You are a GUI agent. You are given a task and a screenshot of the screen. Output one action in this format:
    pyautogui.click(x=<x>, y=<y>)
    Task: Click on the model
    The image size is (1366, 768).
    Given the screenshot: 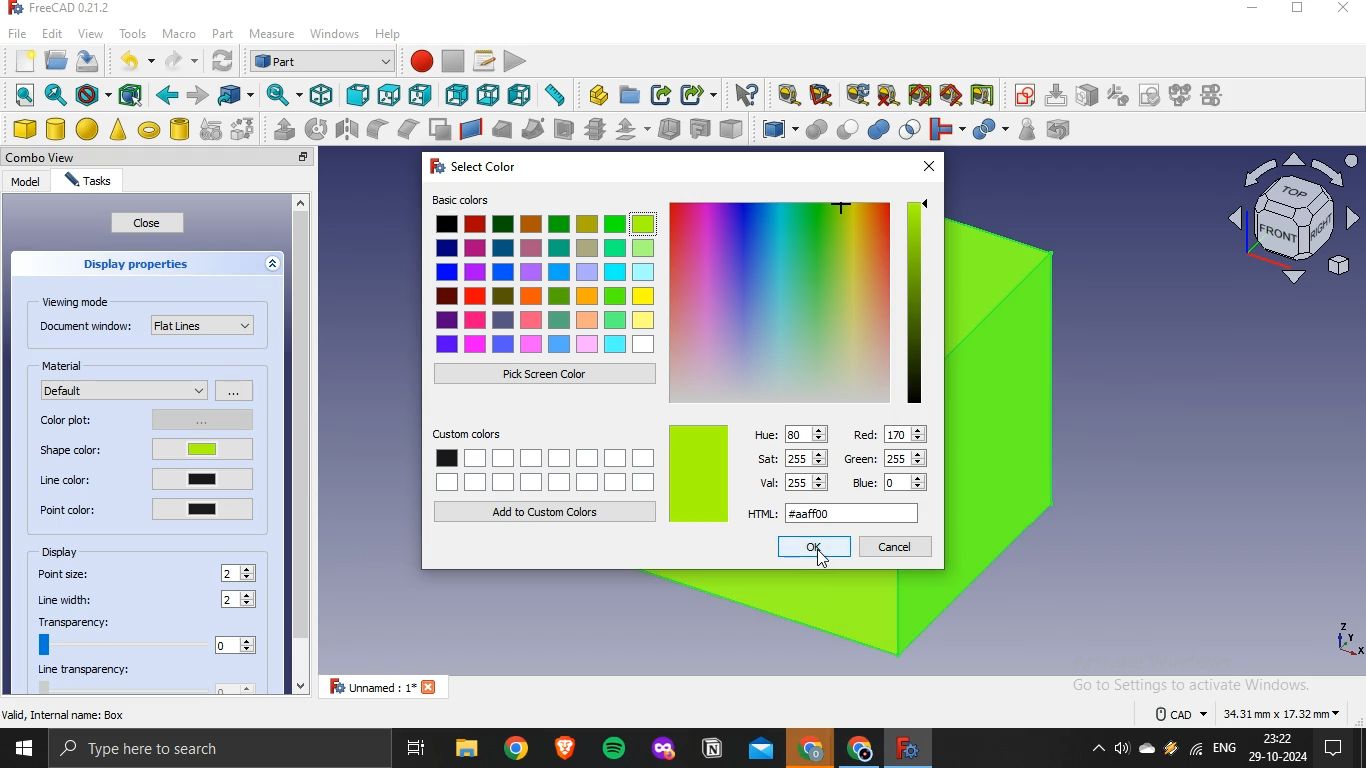 What is the action you would take?
    pyautogui.click(x=25, y=181)
    